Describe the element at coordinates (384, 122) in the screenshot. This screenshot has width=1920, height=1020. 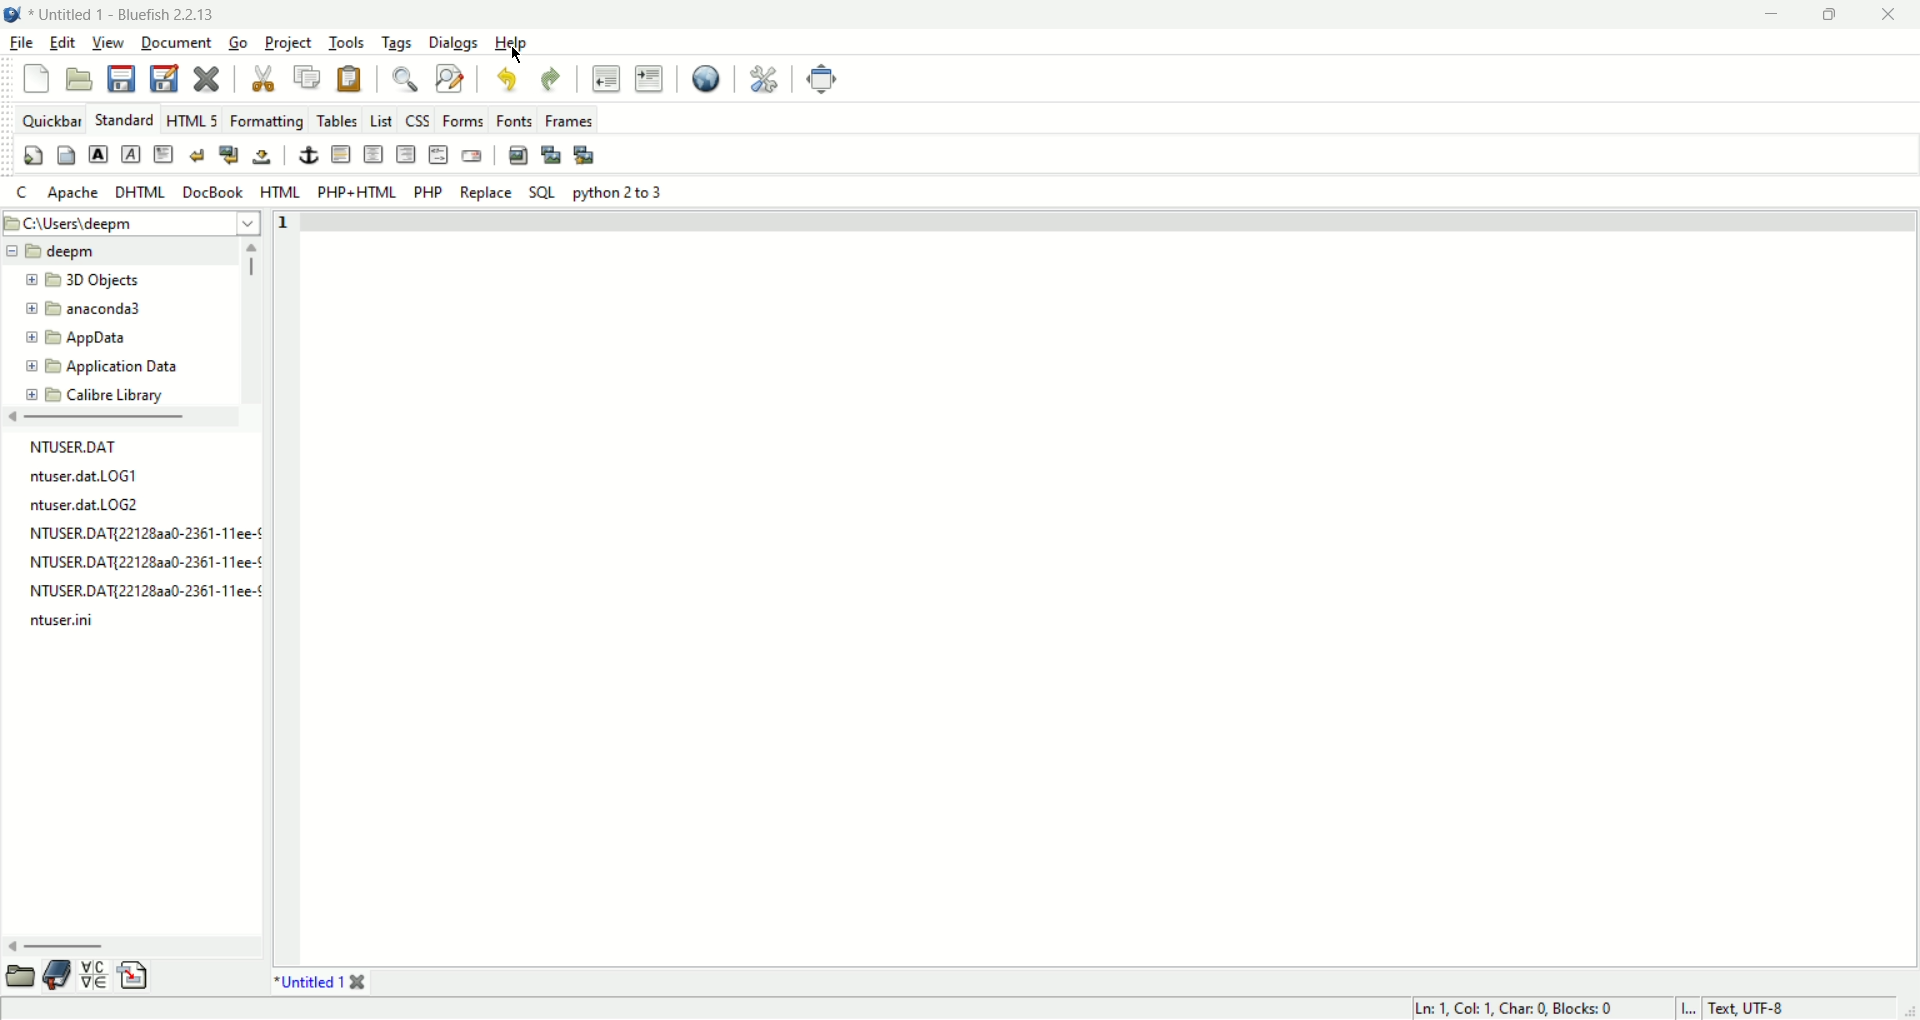
I see `list` at that location.